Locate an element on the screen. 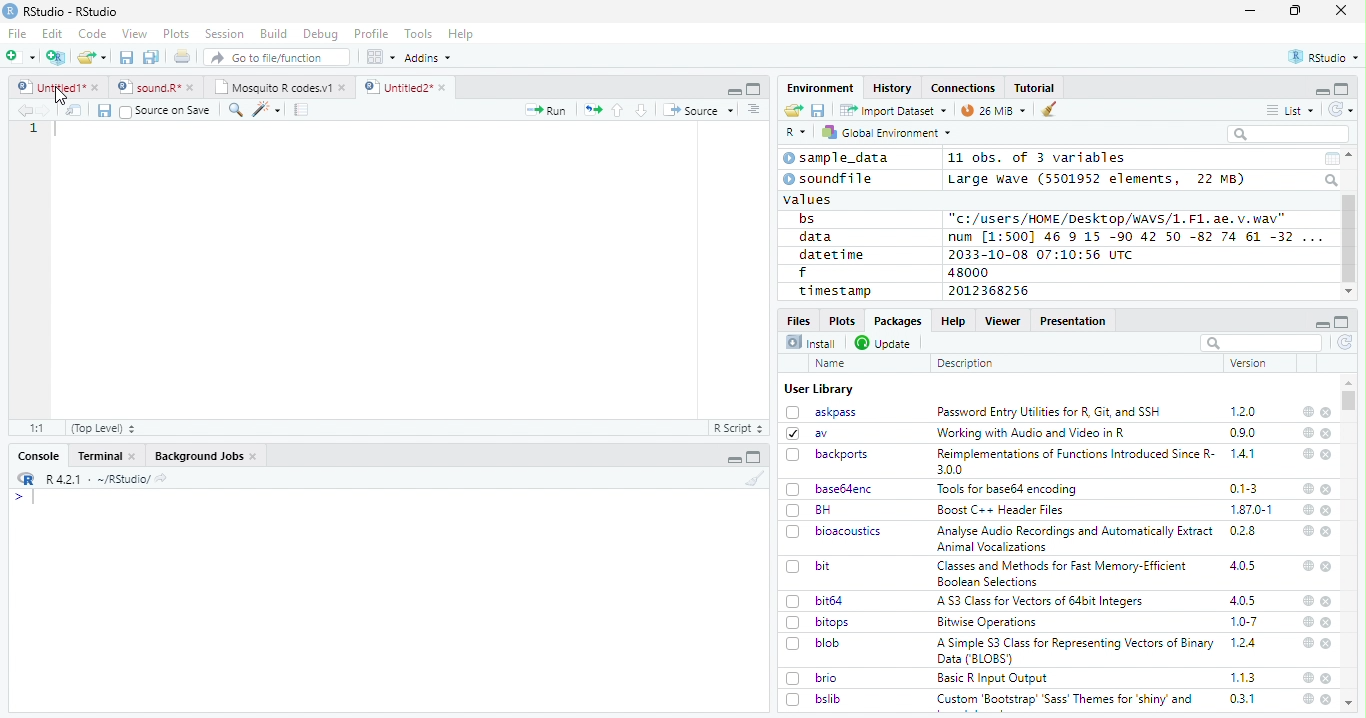  1.4.1 is located at coordinates (1244, 453).